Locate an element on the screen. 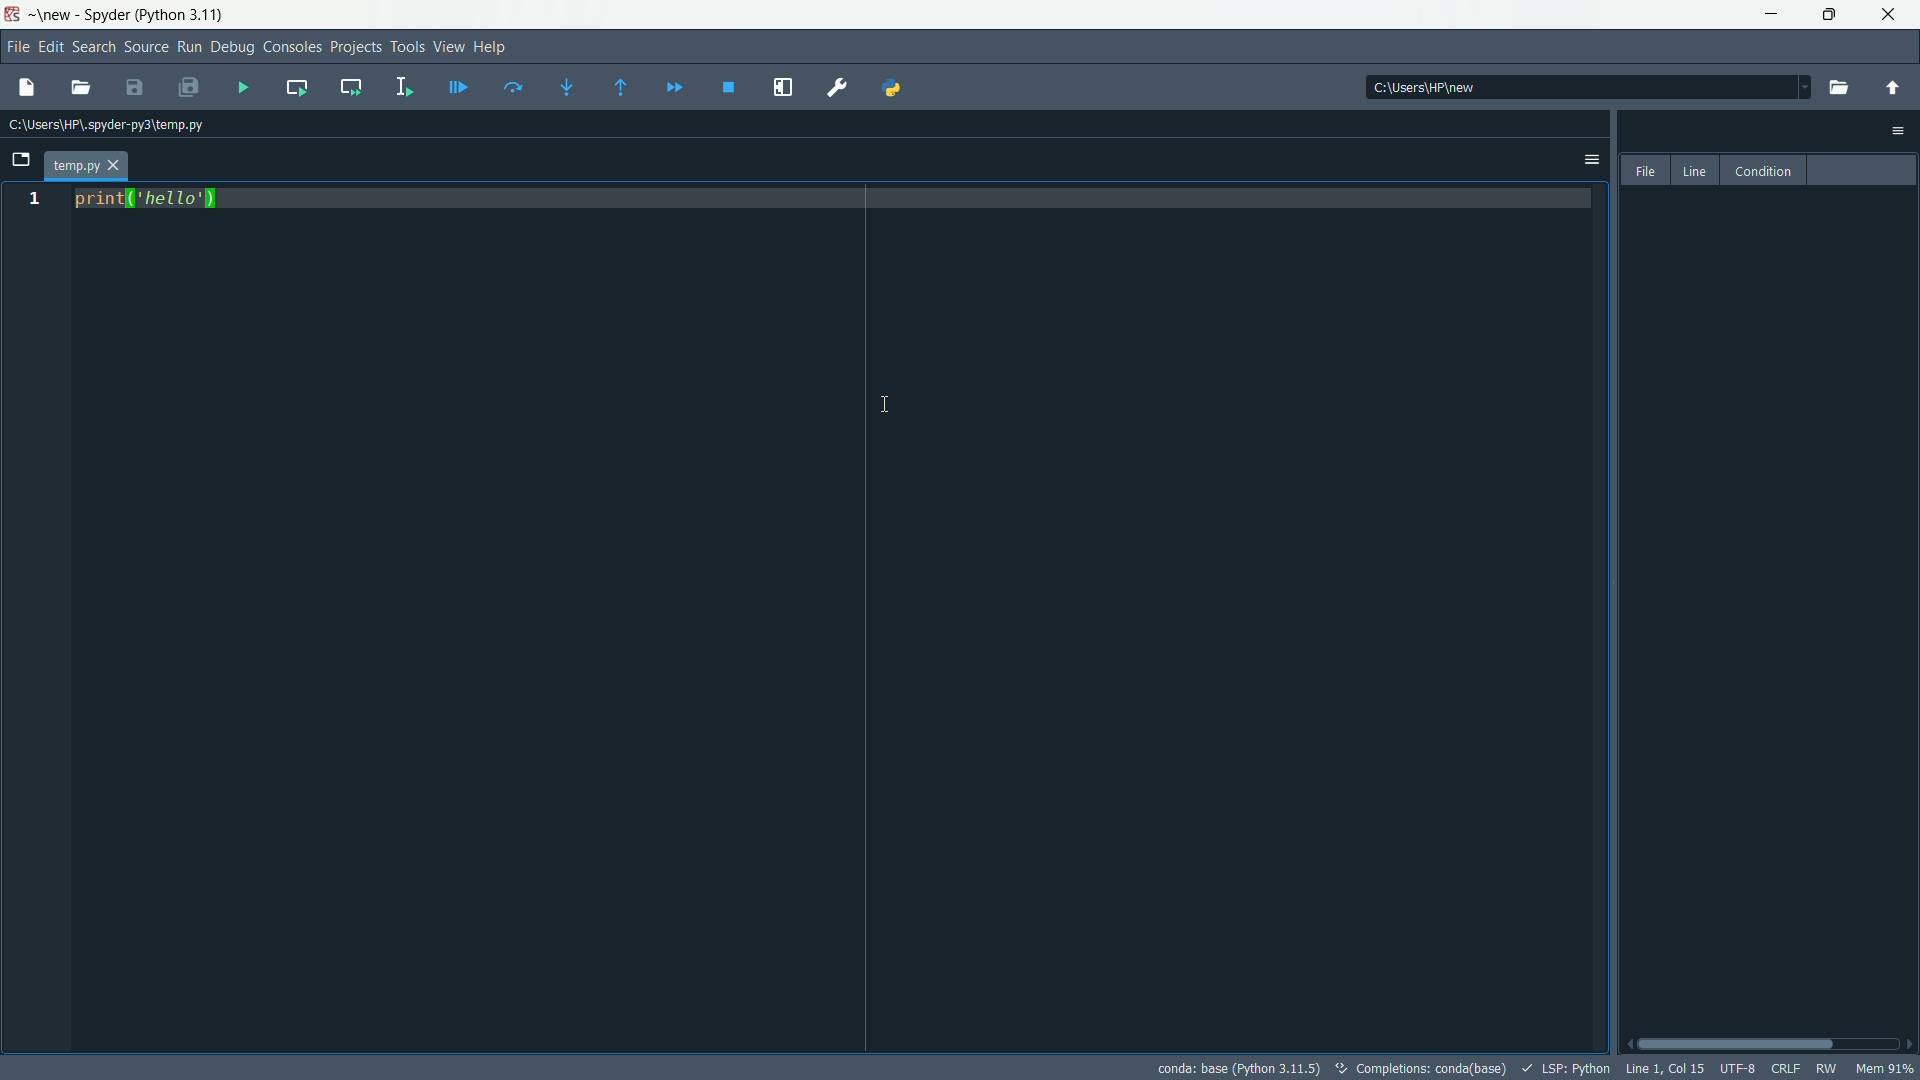 The height and width of the screenshot is (1080, 1920). run menu is located at coordinates (189, 48).